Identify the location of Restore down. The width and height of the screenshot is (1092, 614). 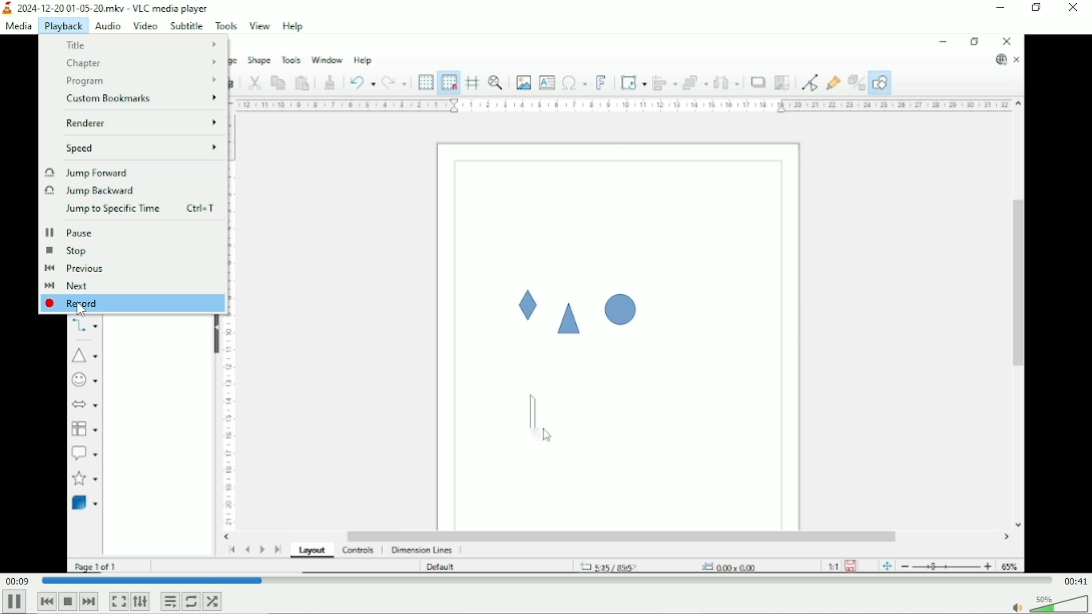
(1036, 9).